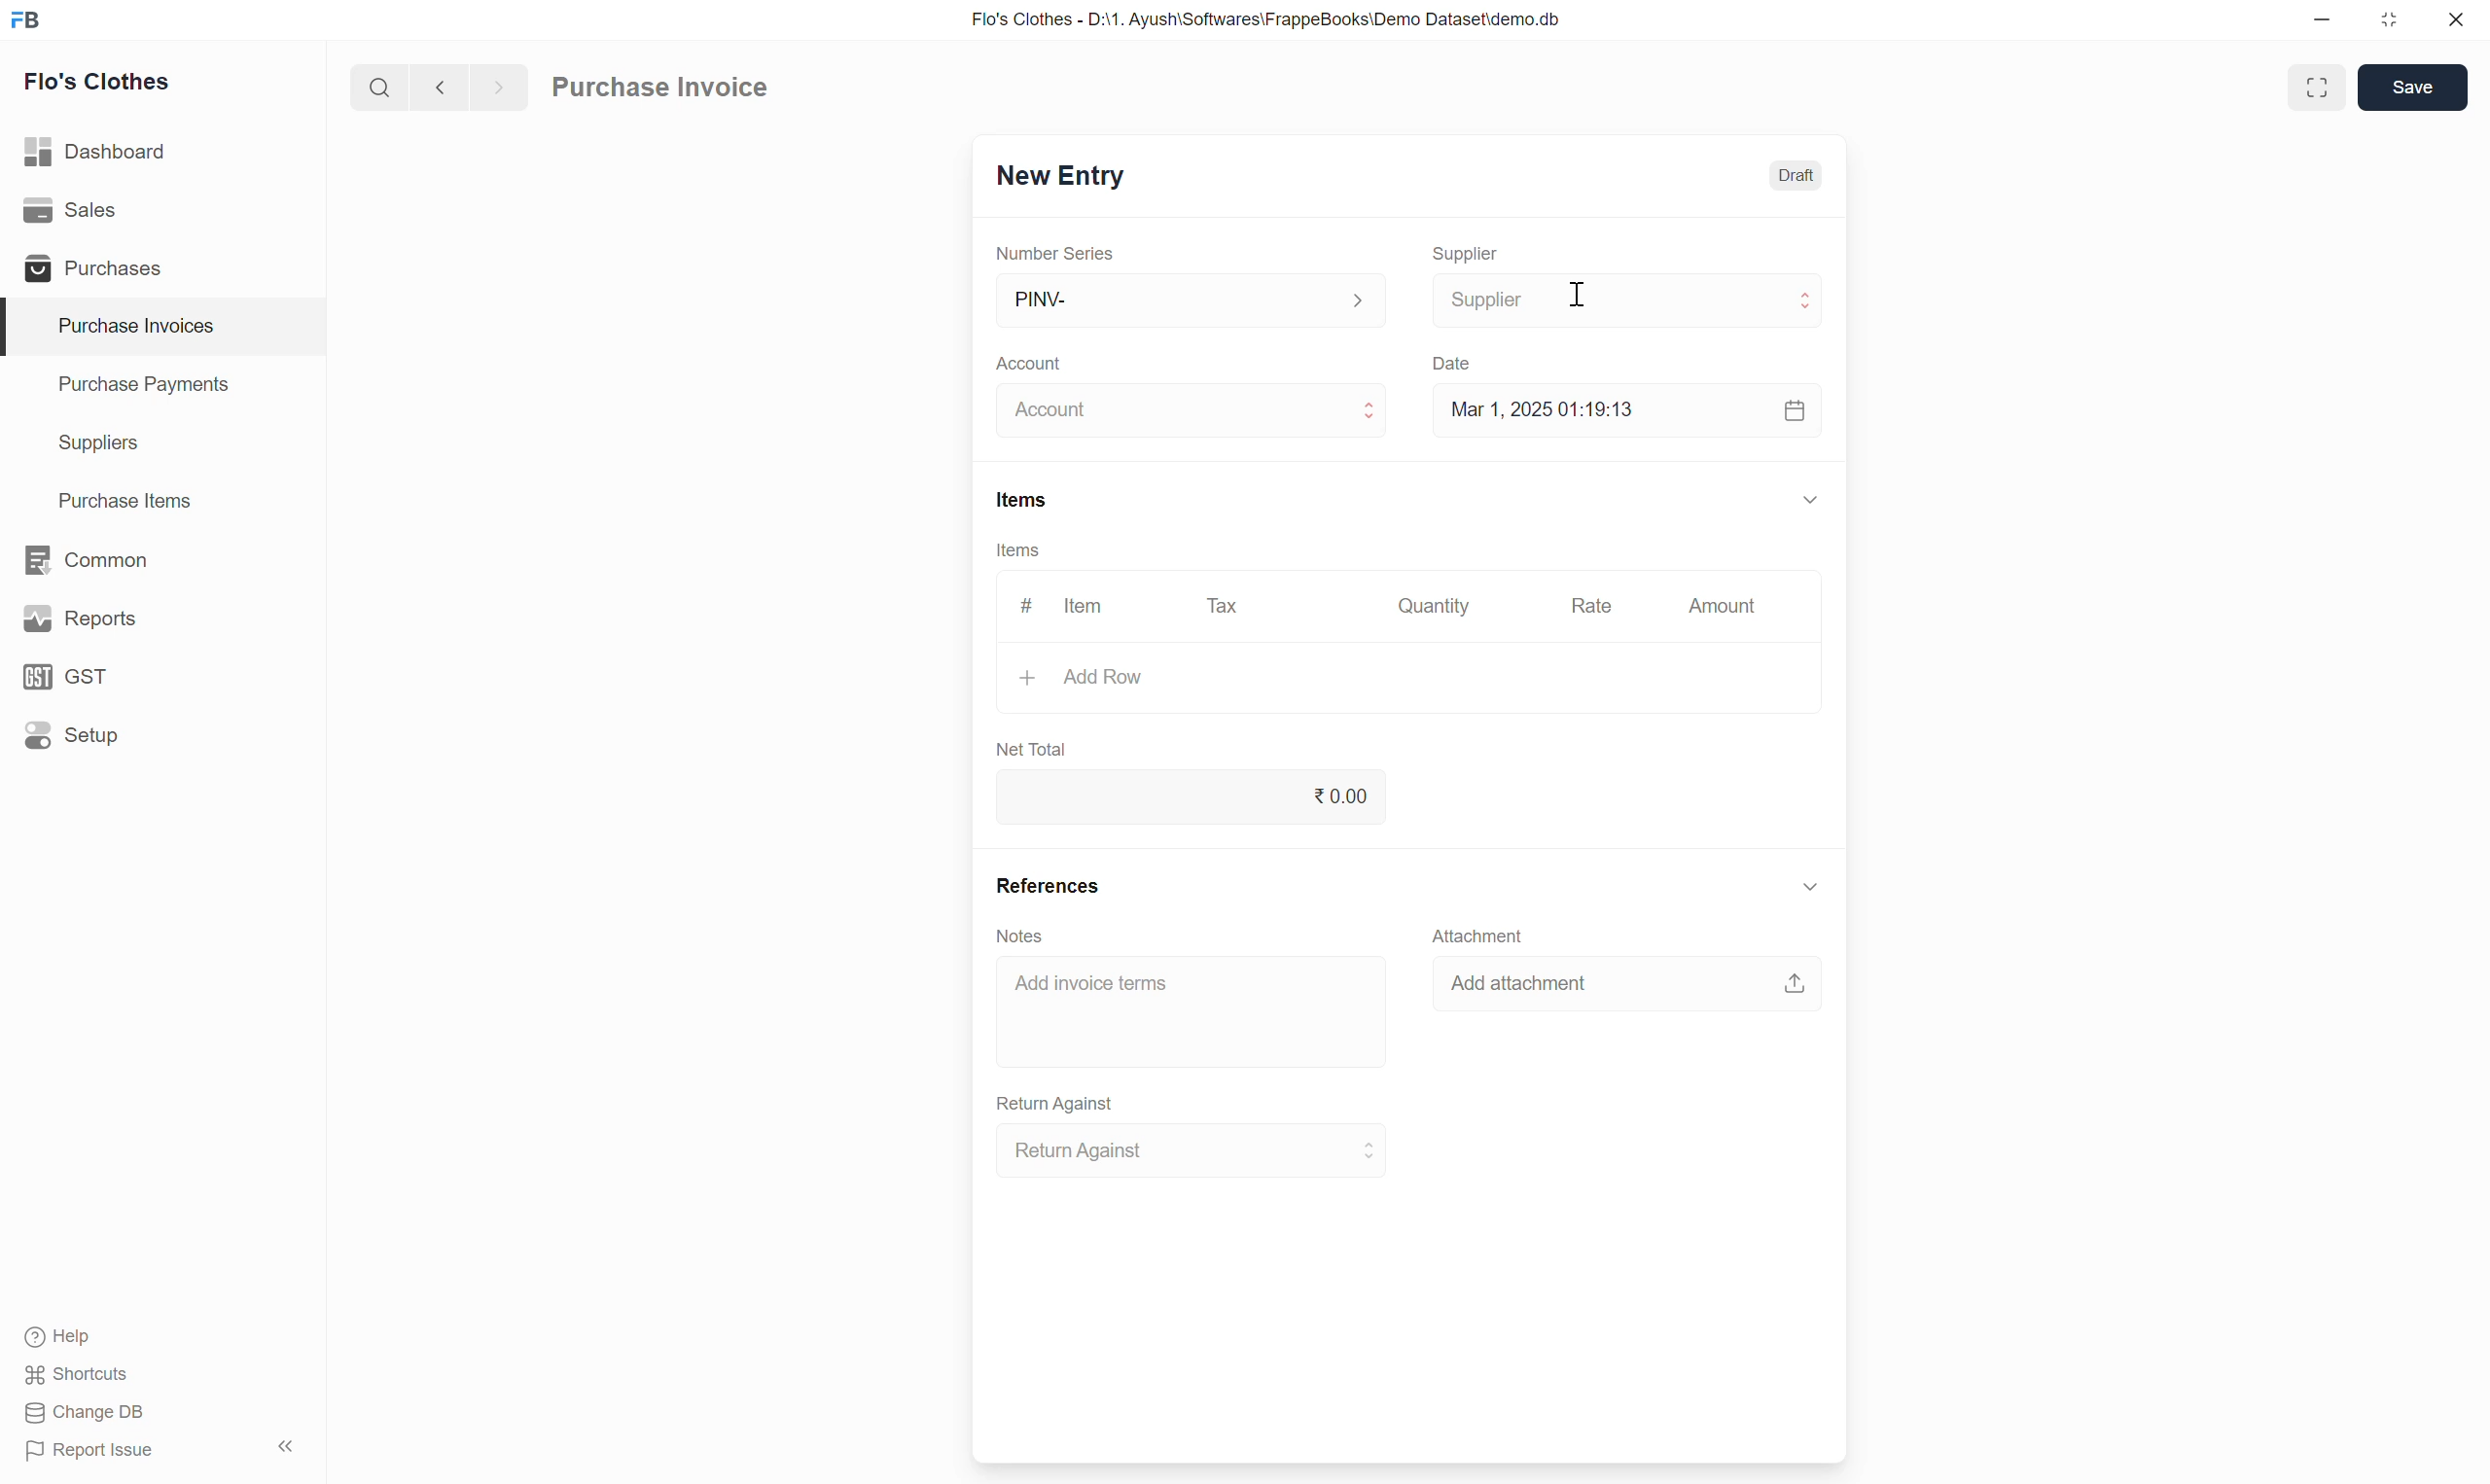 The width and height of the screenshot is (2490, 1484). I want to click on Return Against, so click(1208, 1150).